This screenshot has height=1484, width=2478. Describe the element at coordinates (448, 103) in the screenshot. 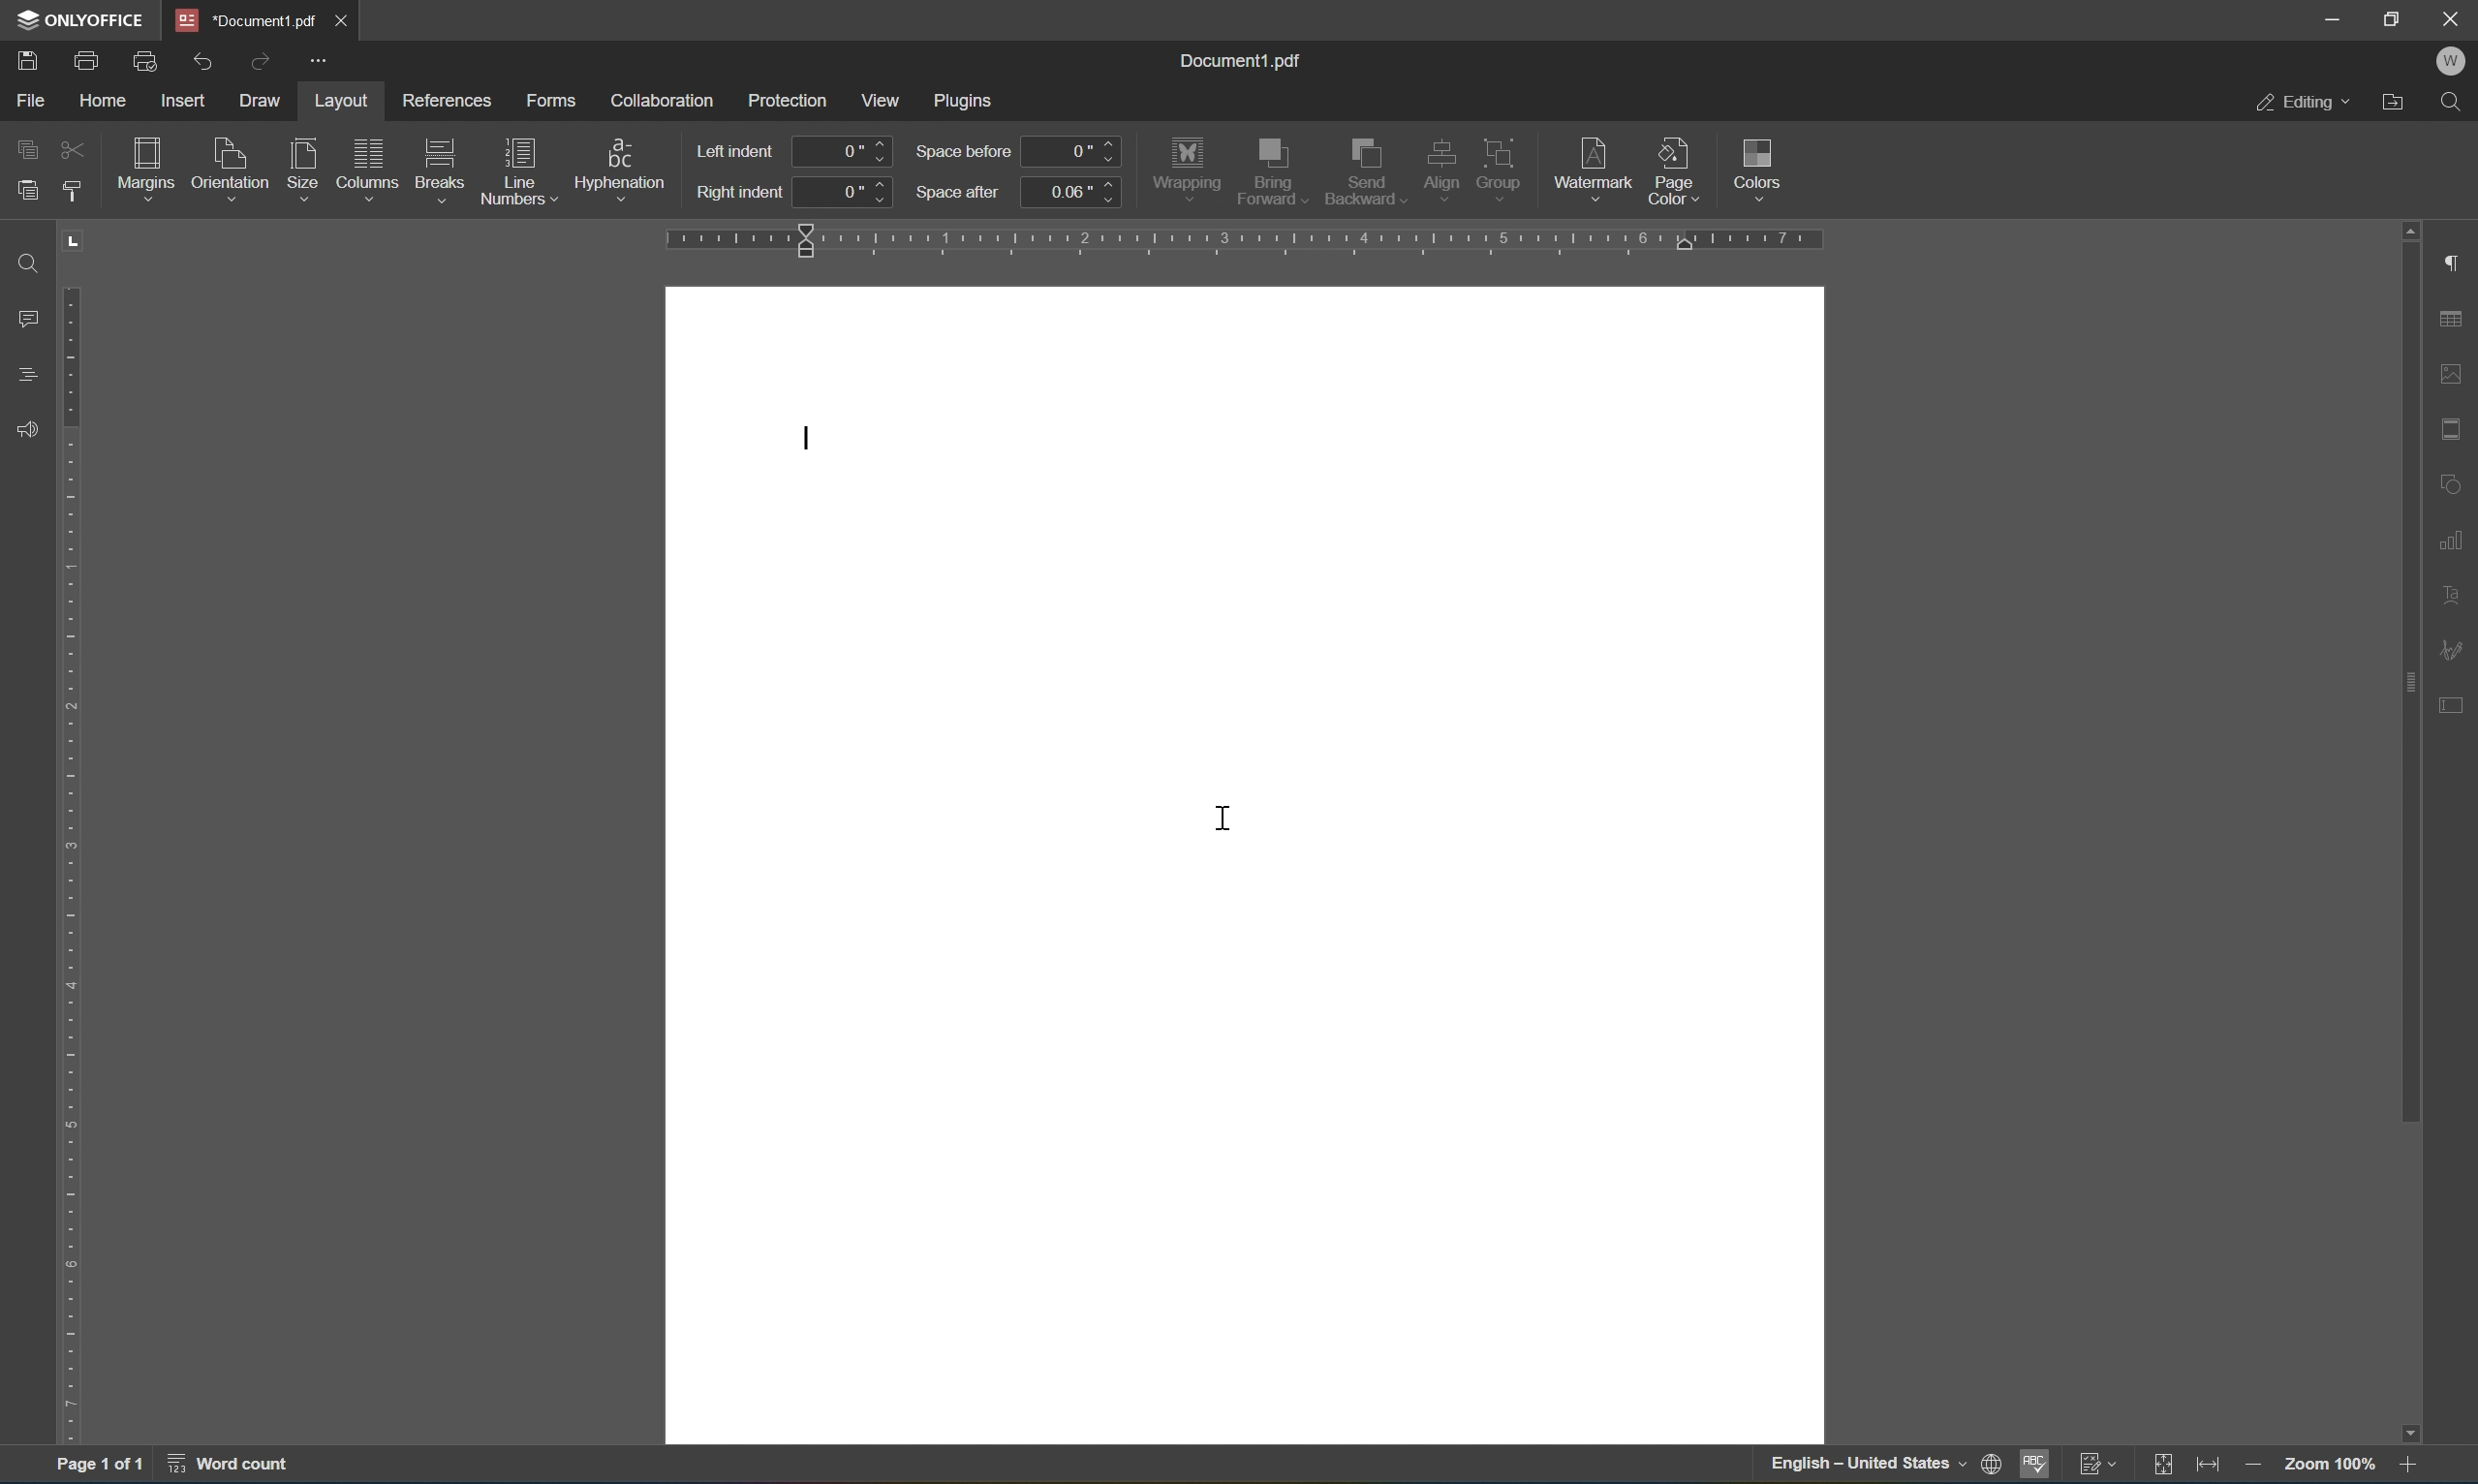

I see `references` at that location.